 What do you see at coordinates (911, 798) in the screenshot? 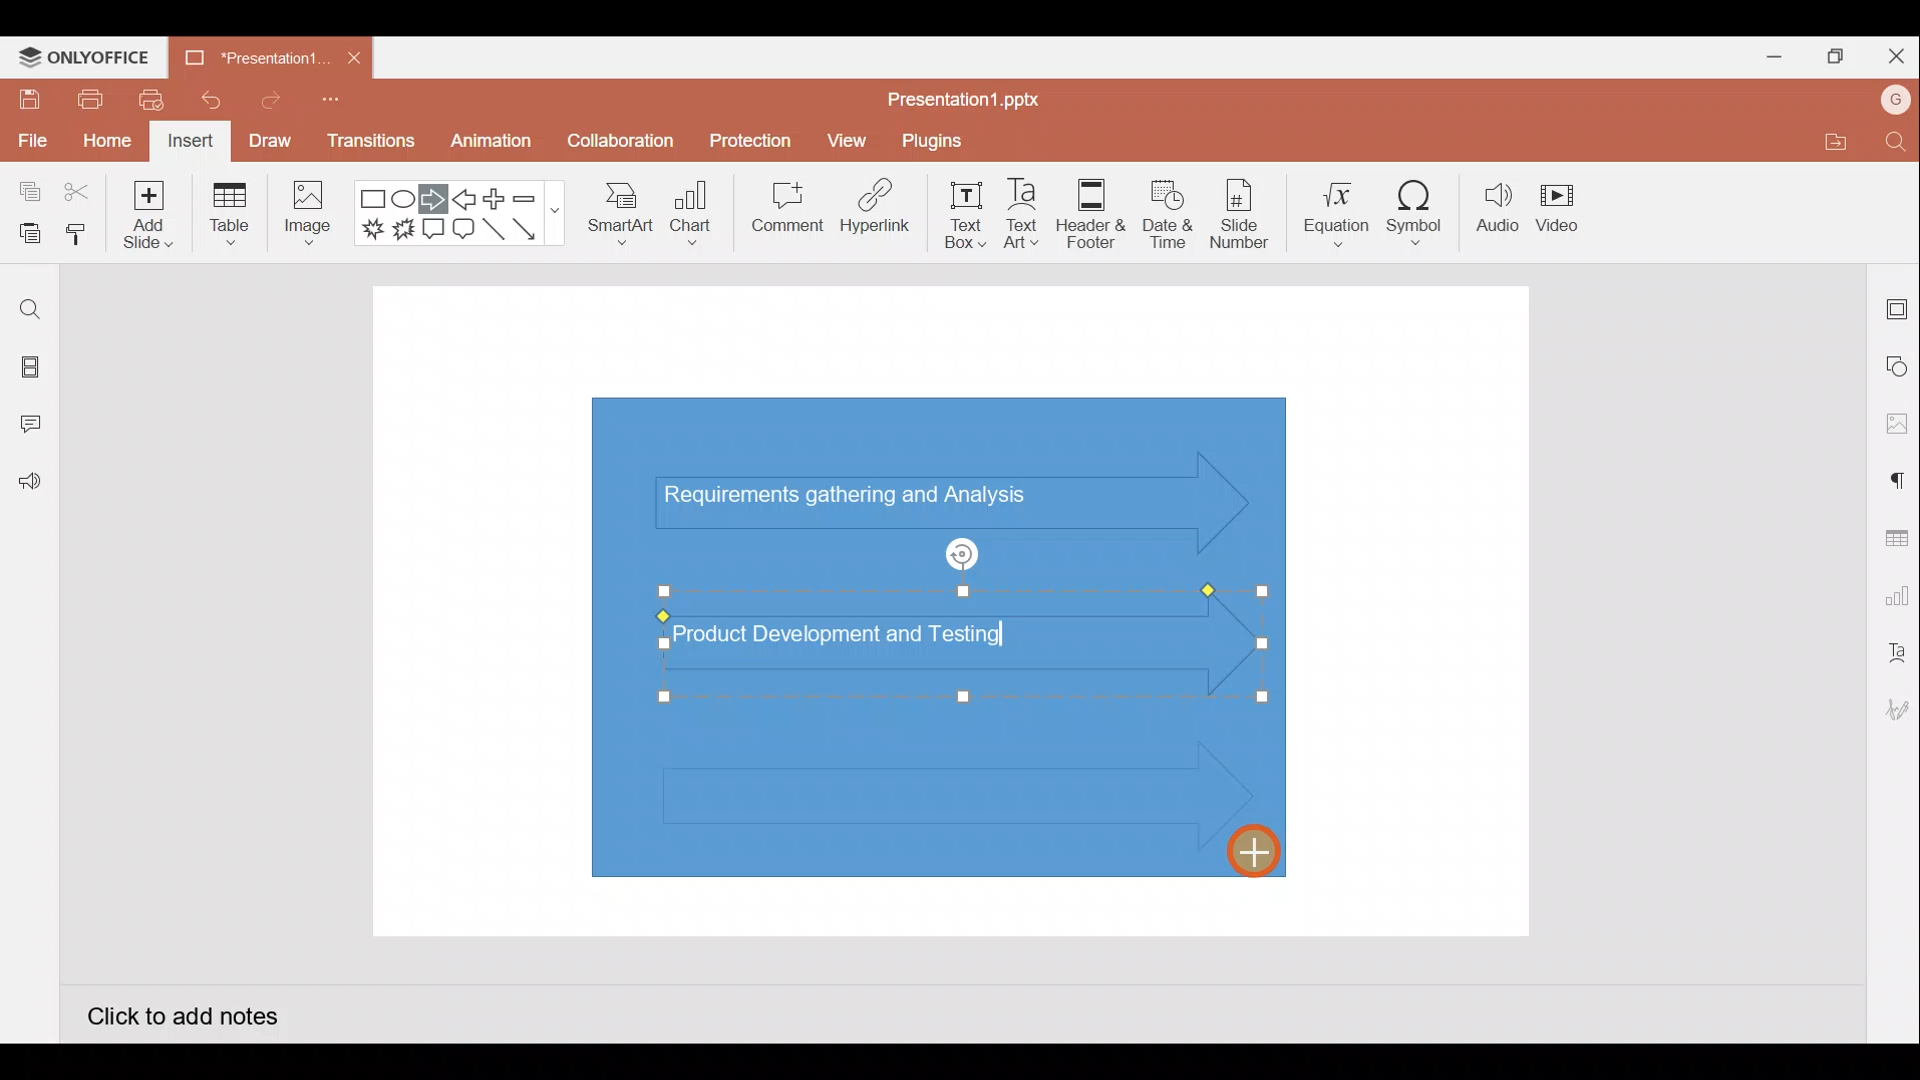
I see `3rd Inserted right arrow shape` at bounding box center [911, 798].